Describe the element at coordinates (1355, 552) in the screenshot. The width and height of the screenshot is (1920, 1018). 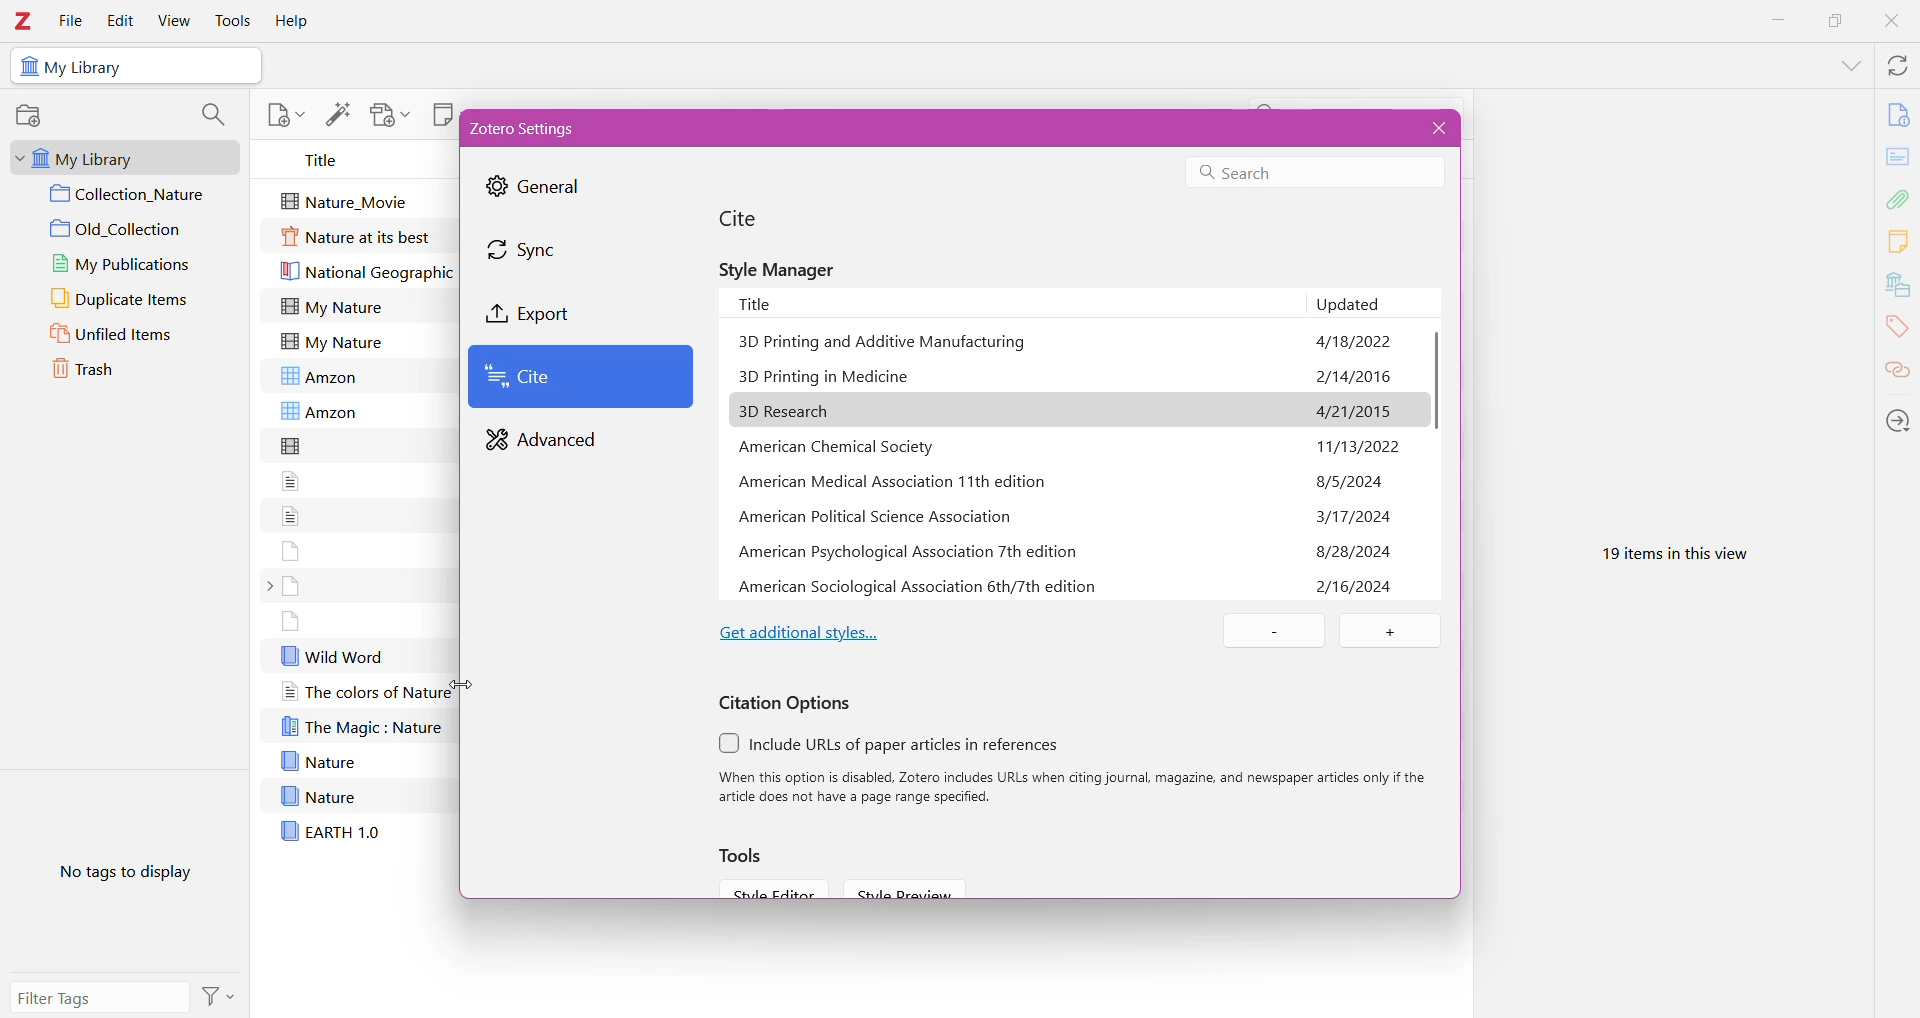
I see `2/16/2024` at that location.